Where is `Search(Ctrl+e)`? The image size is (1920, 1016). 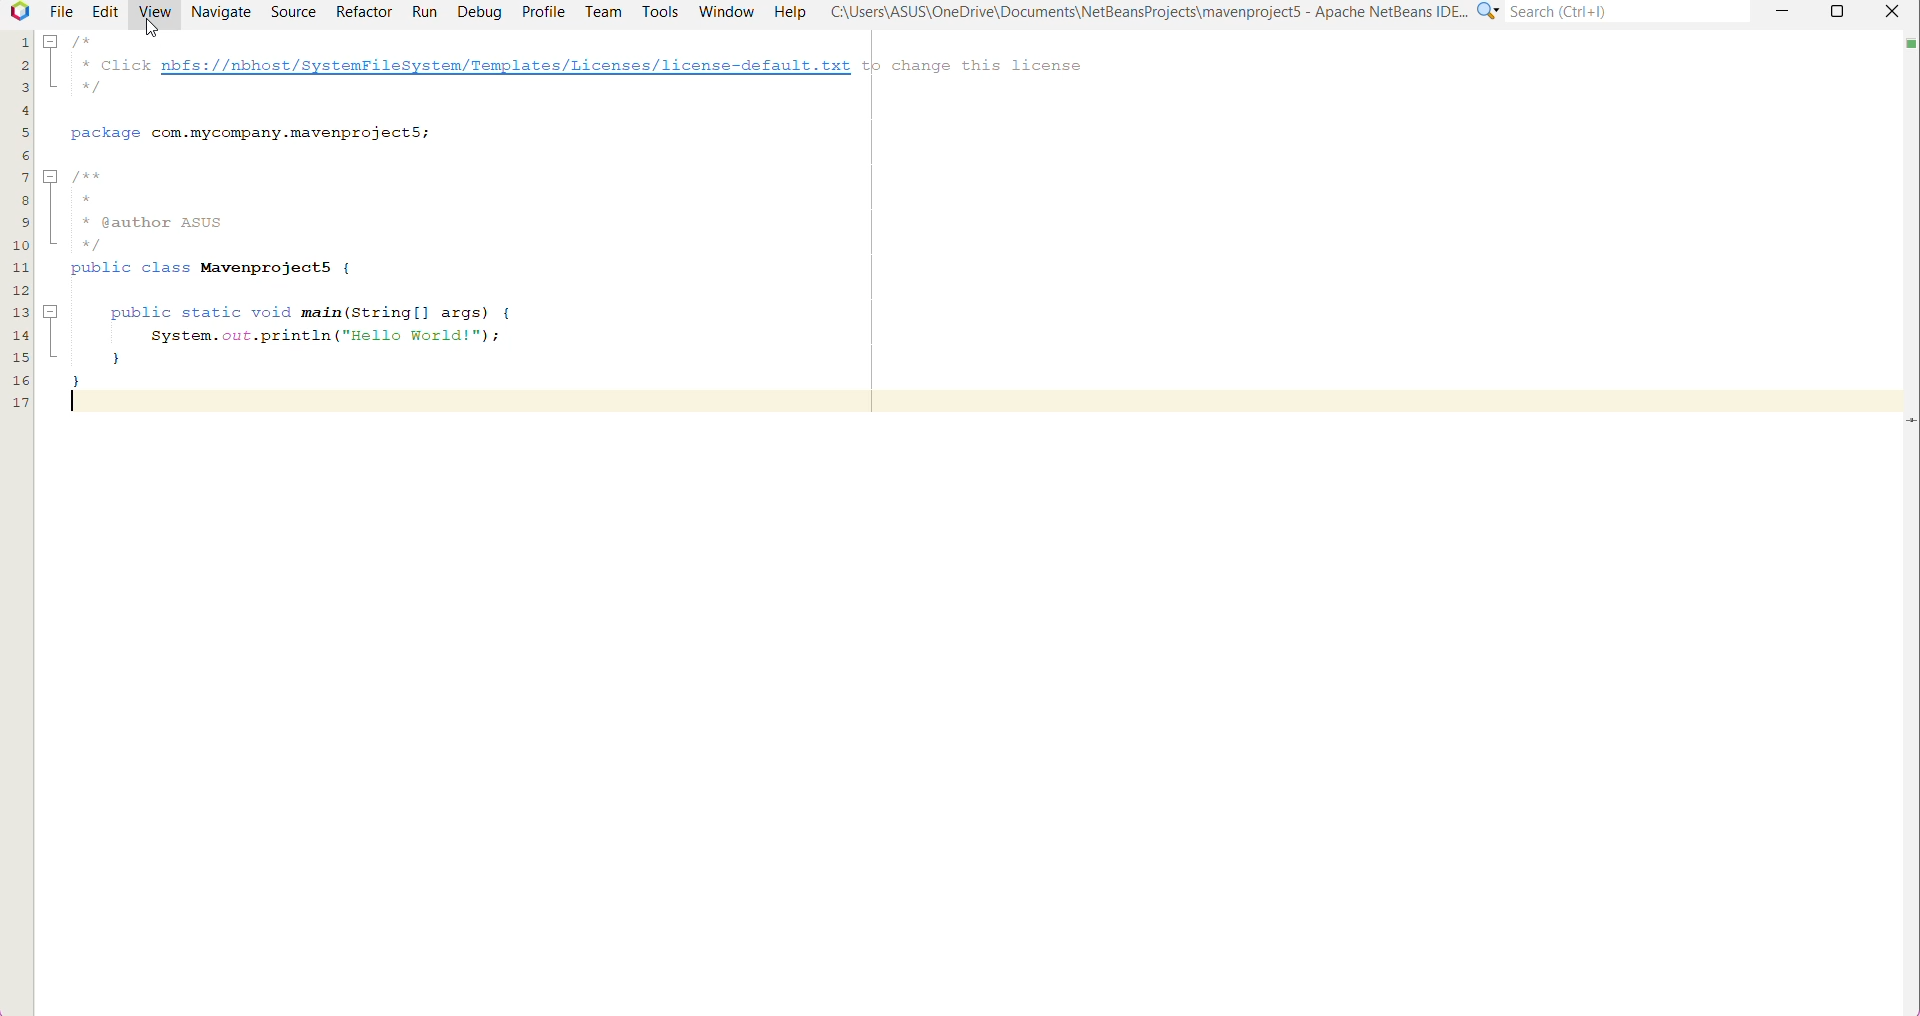 Search(Ctrl+e) is located at coordinates (1631, 12).